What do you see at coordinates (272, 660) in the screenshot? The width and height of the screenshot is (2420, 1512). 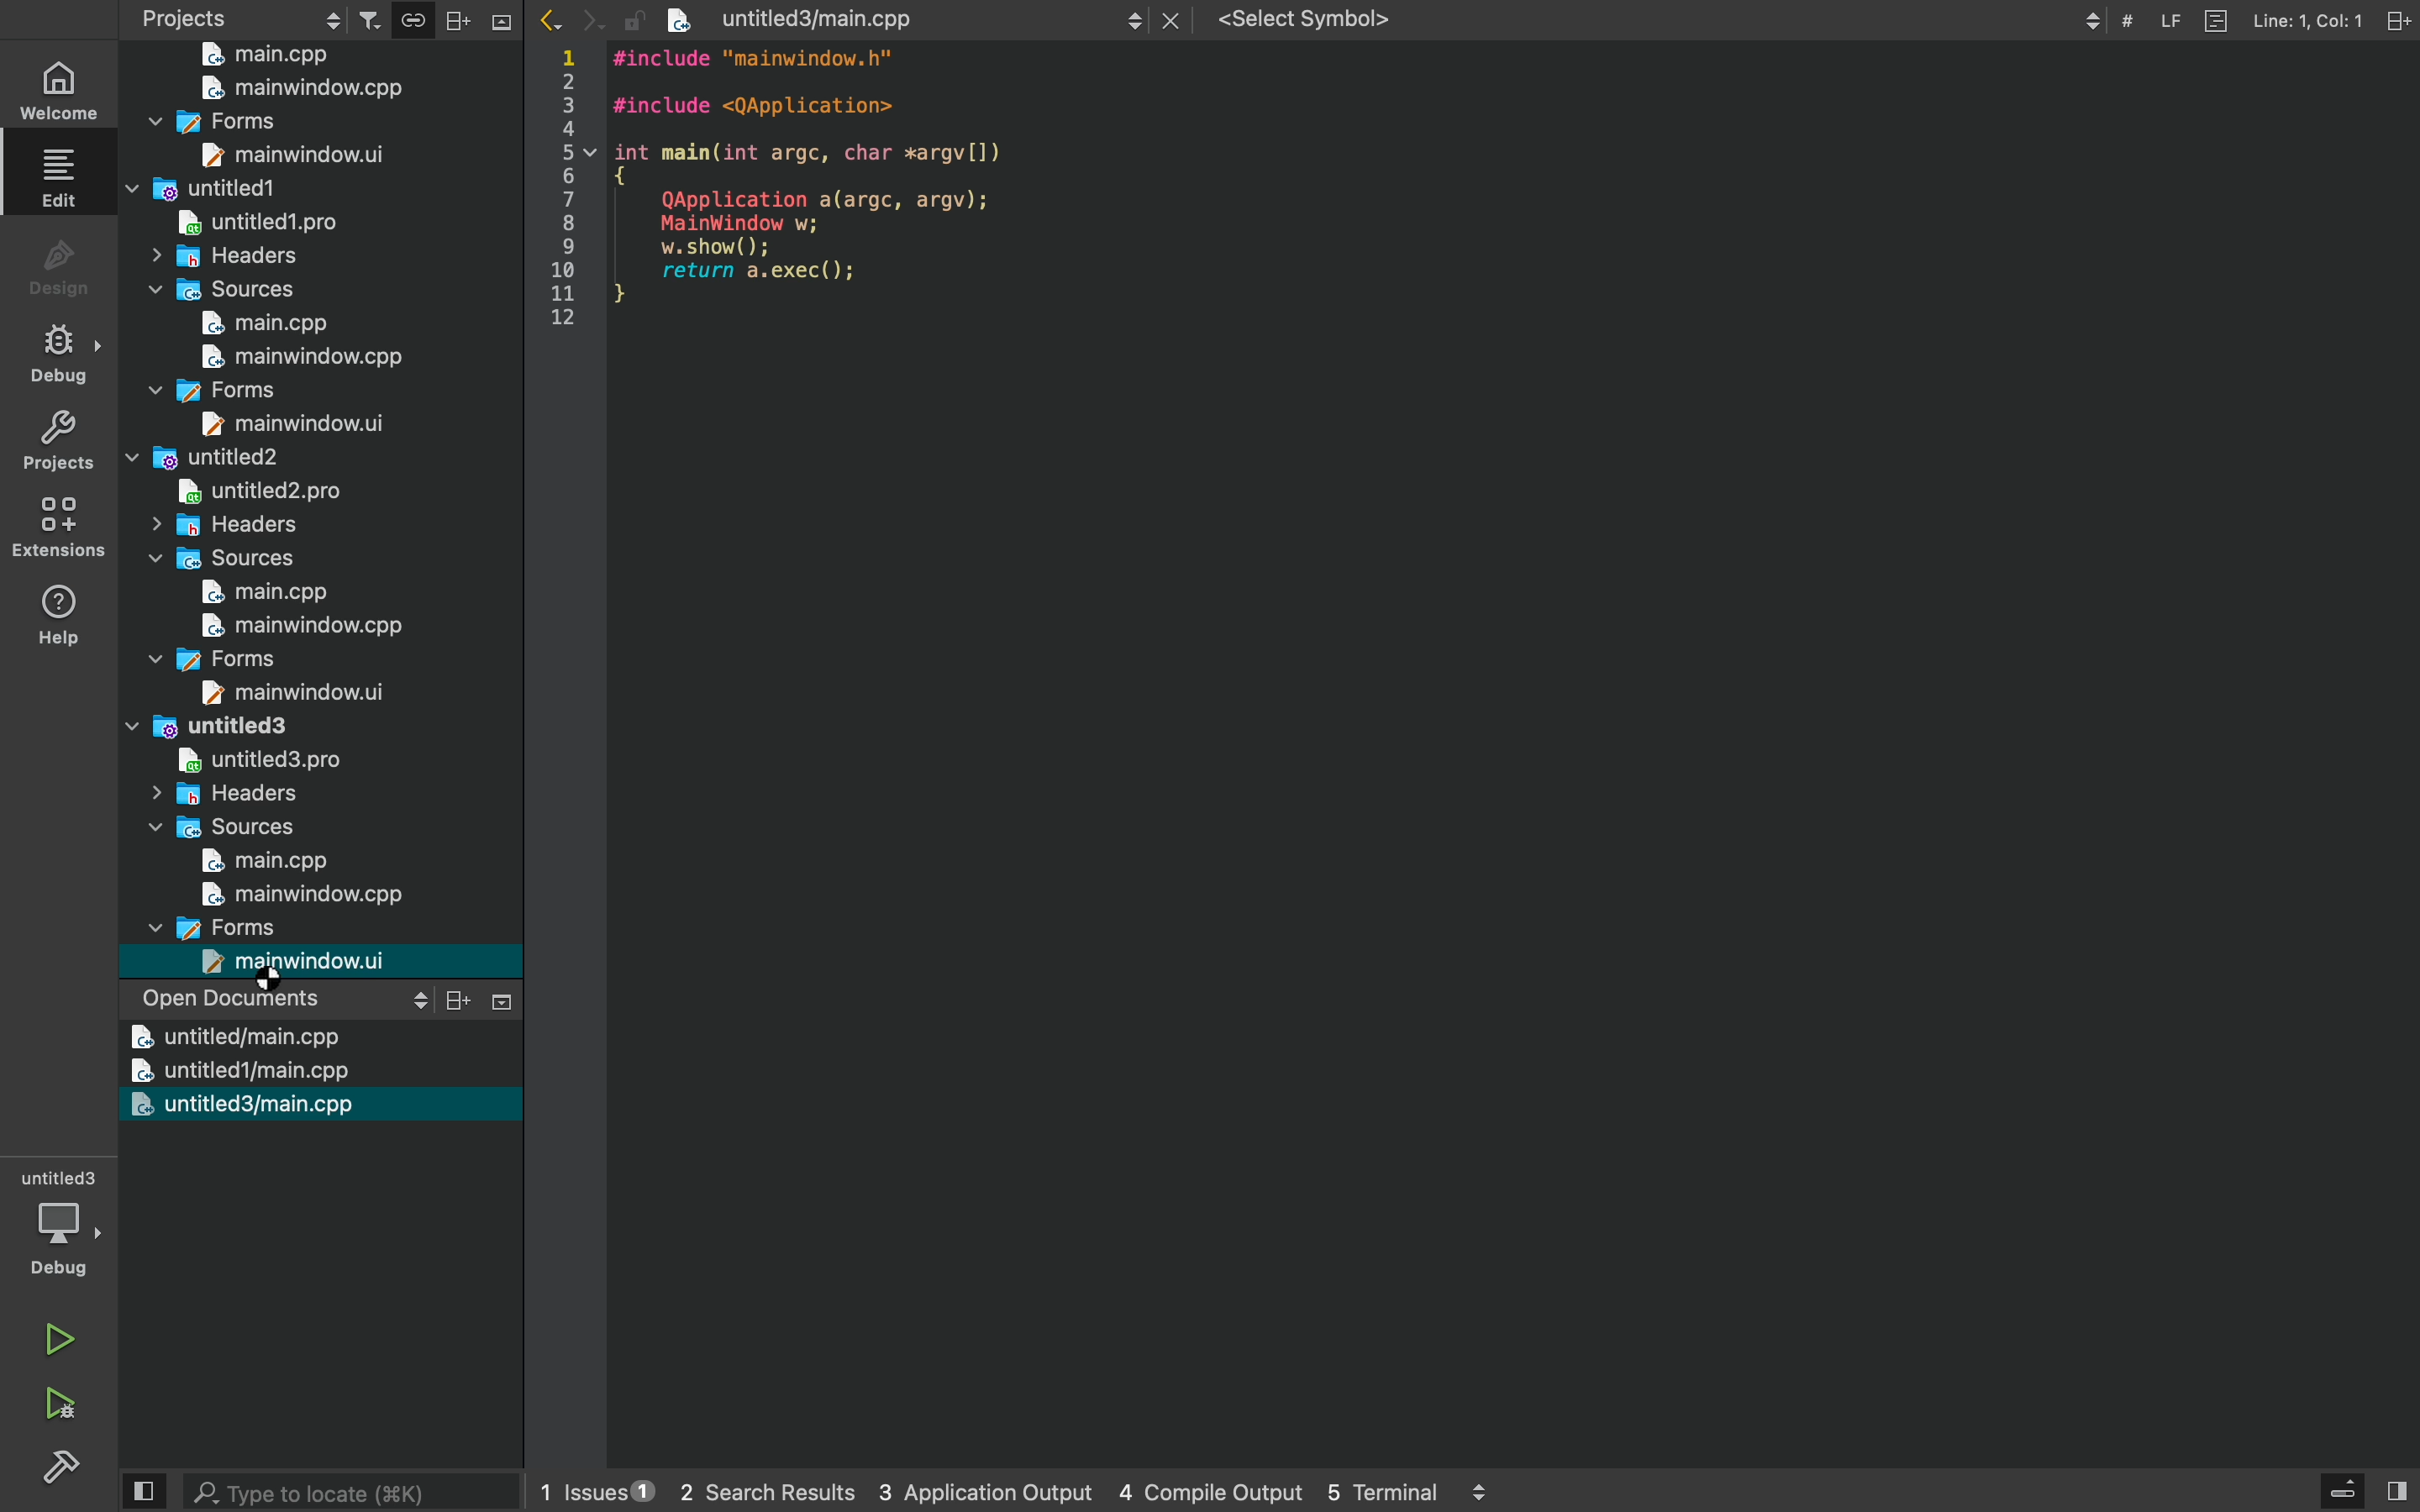 I see `mainwindow` at bounding box center [272, 660].